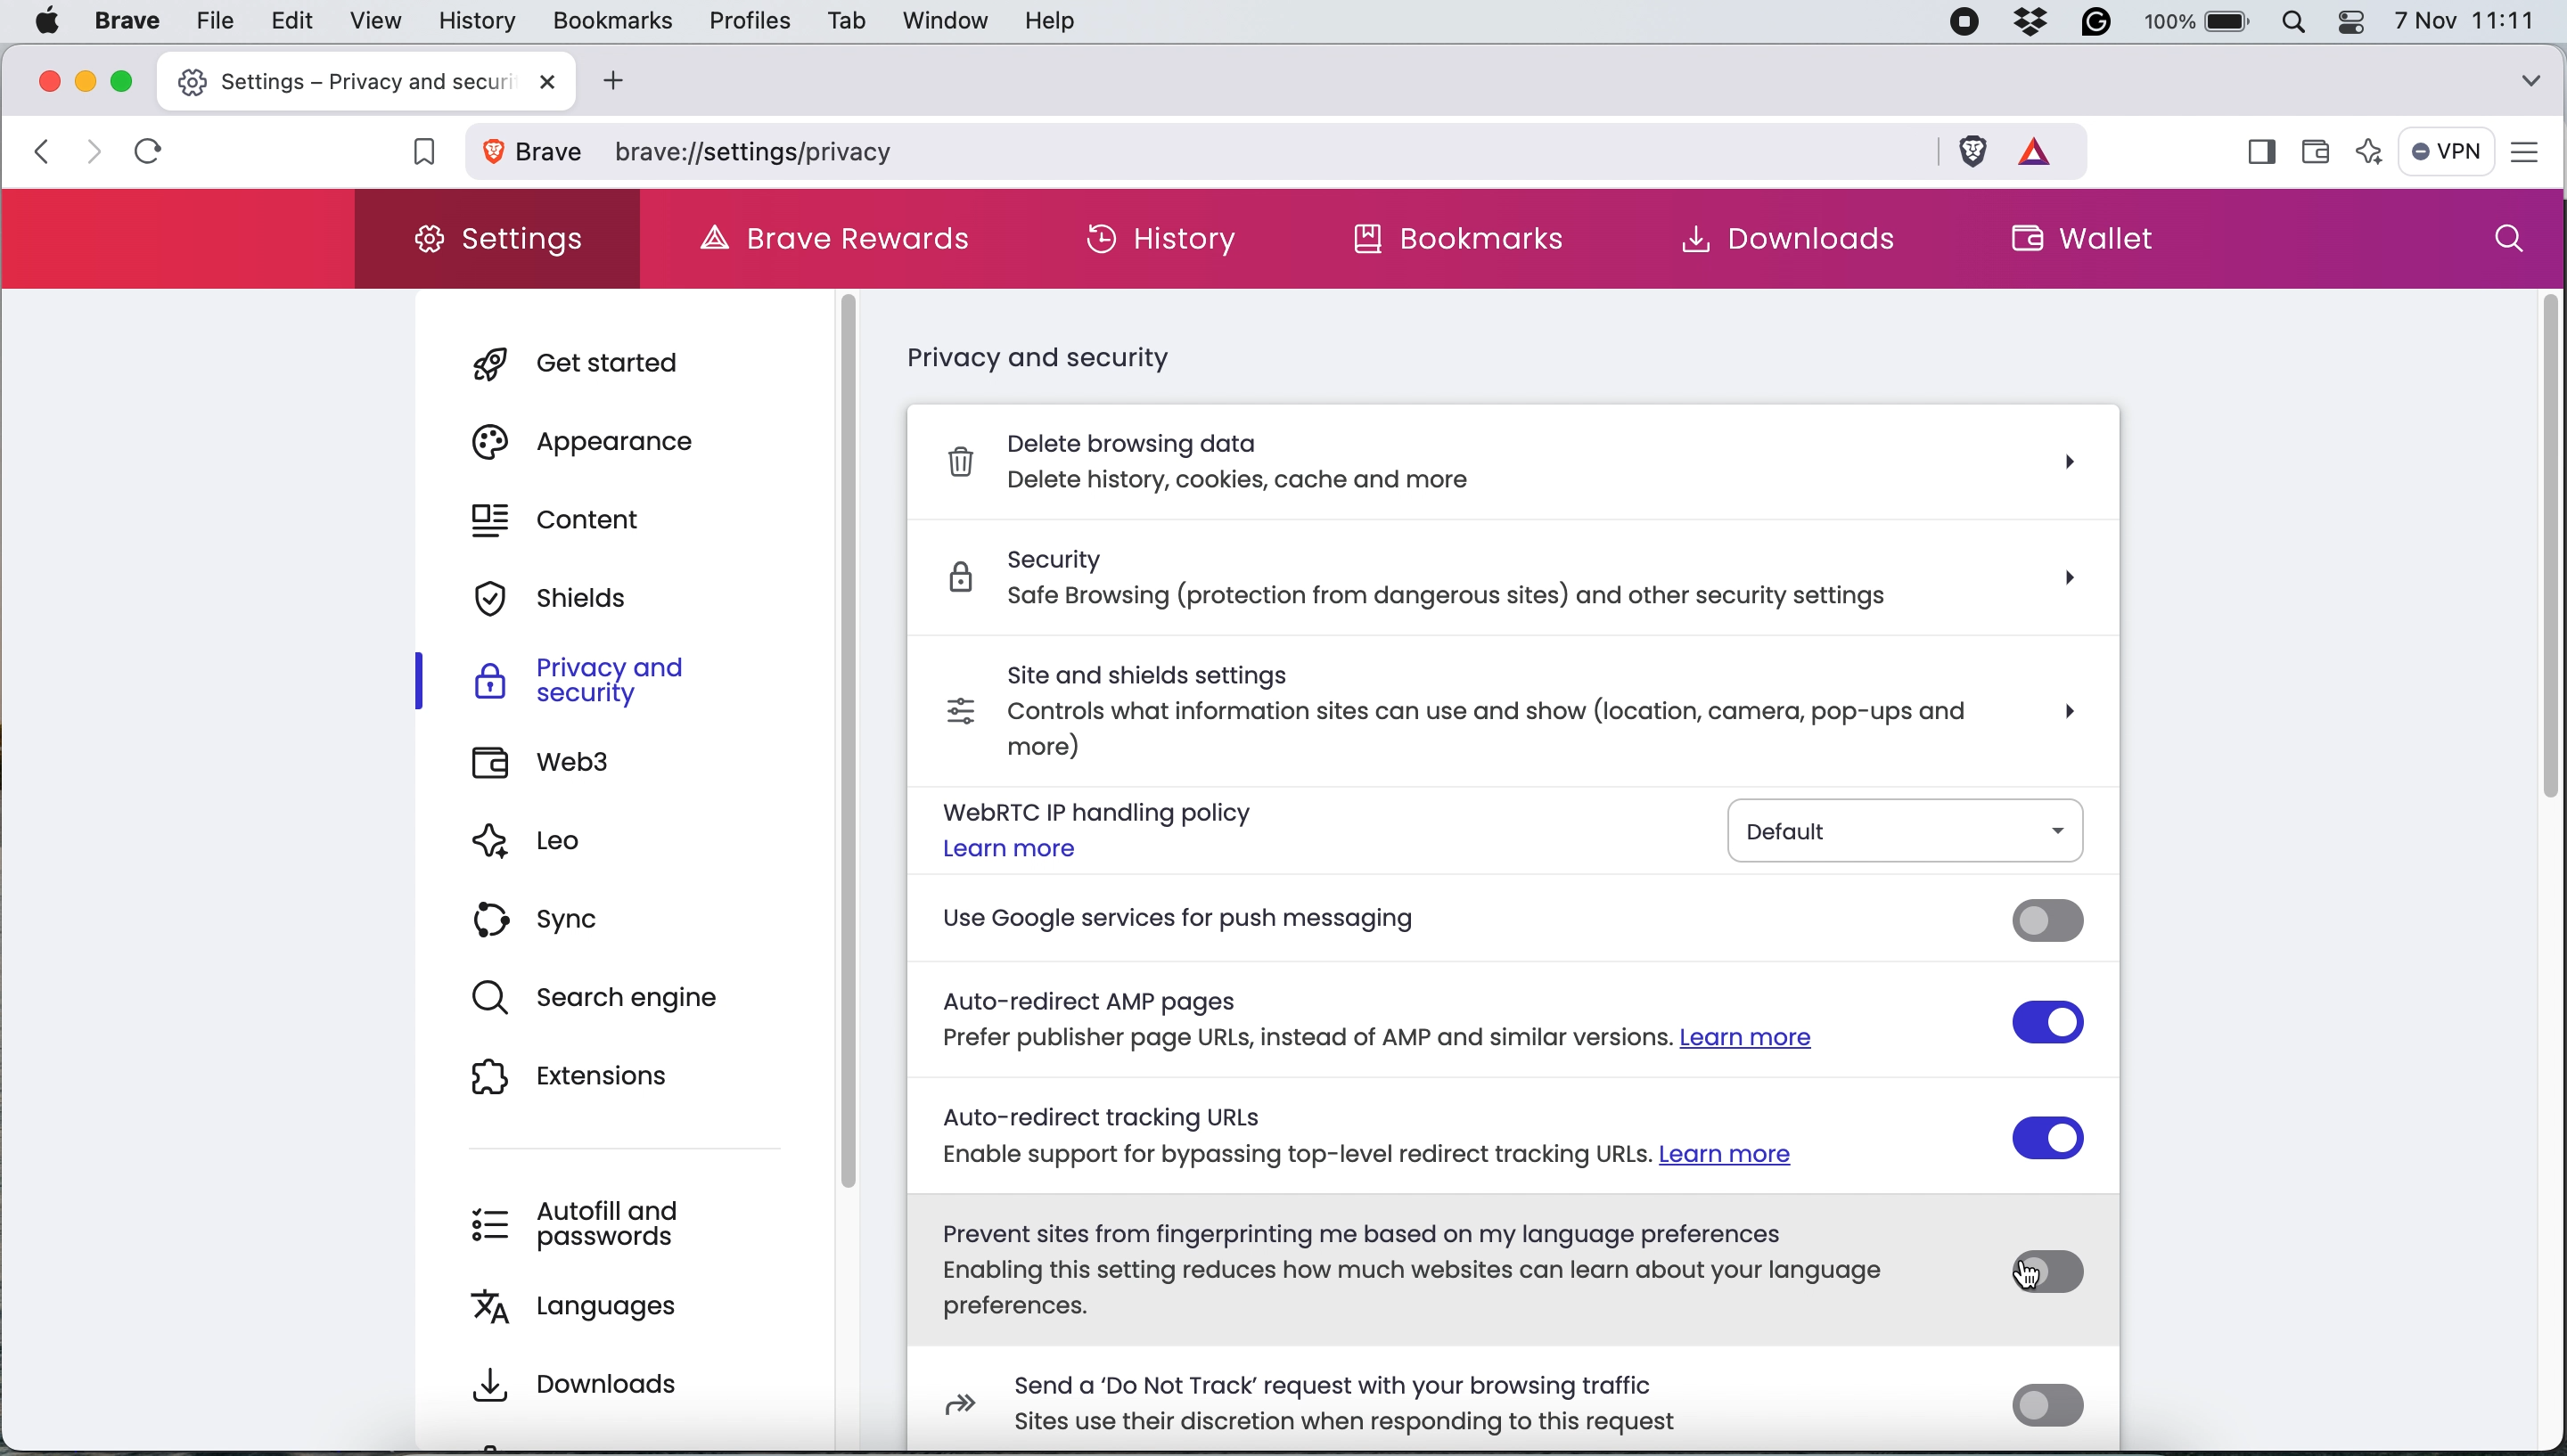 The image size is (2567, 1456). Describe the element at coordinates (2448, 151) in the screenshot. I see `vpn` at that location.